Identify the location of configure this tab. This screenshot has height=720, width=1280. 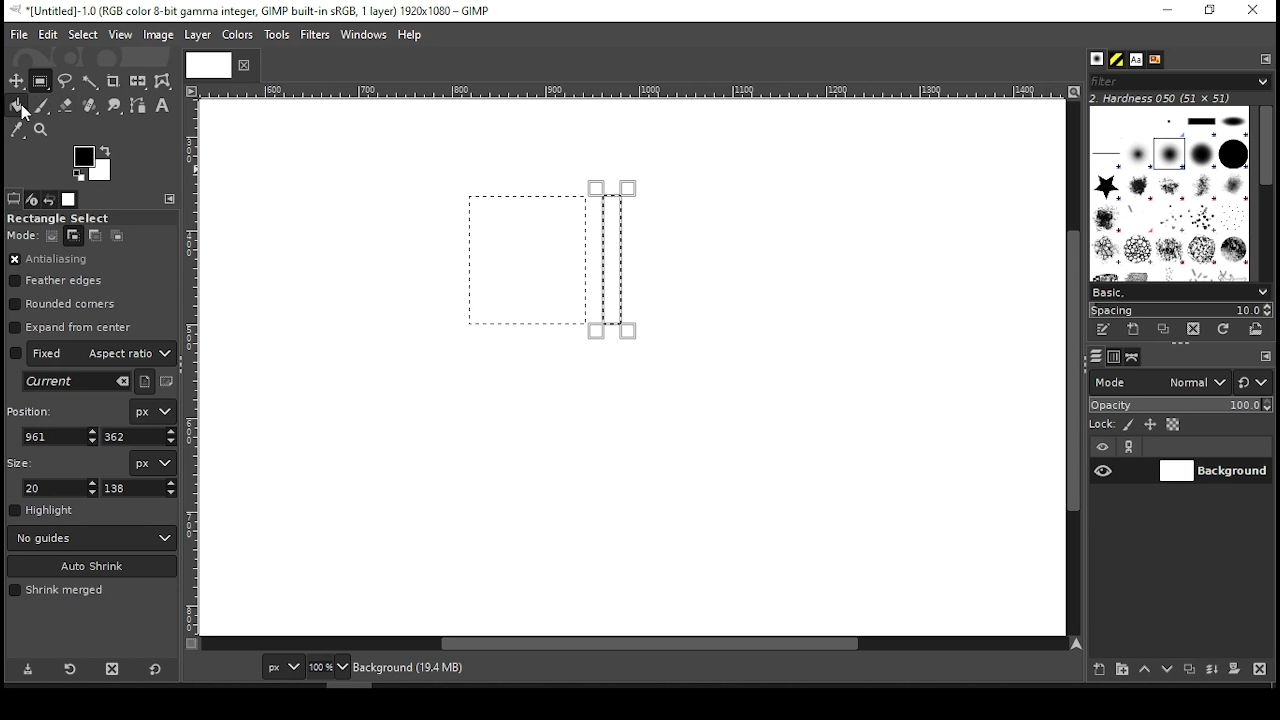
(1267, 58).